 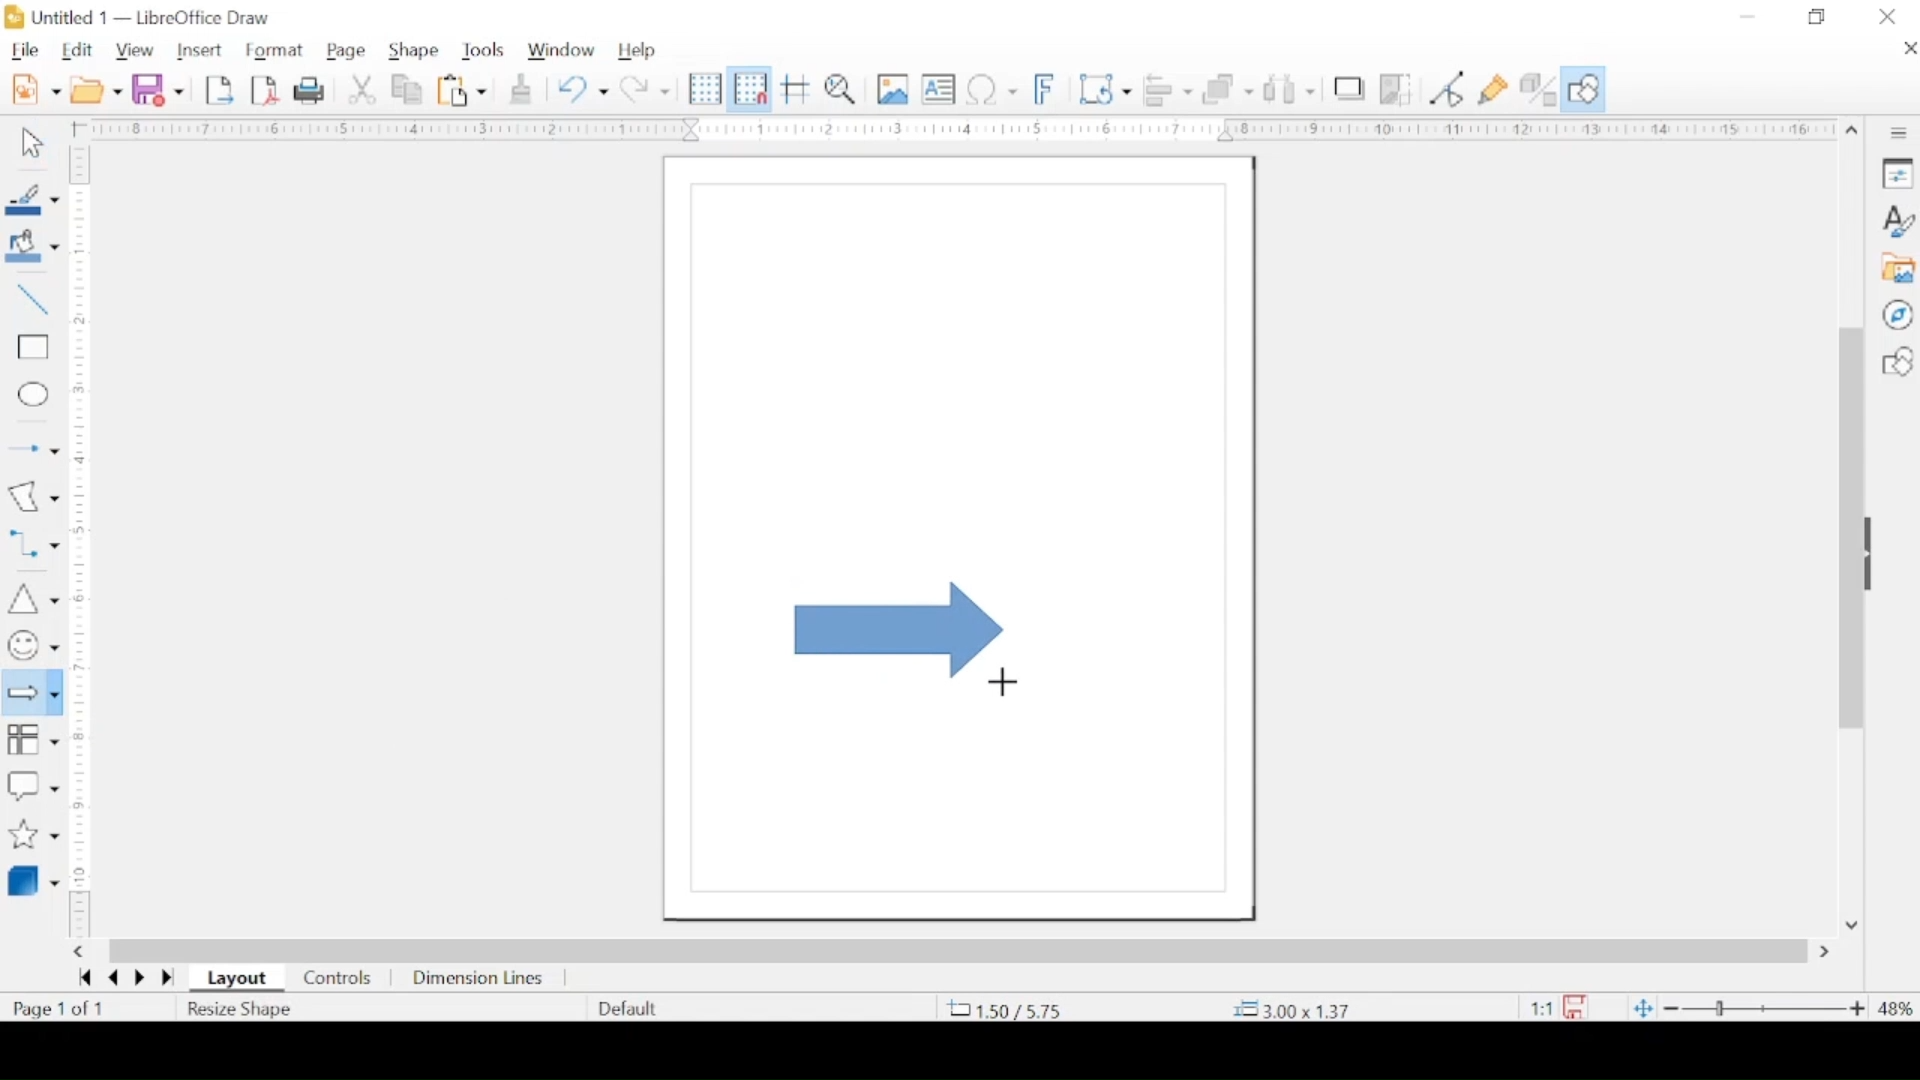 I want to click on properties, so click(x=1897, y=172).